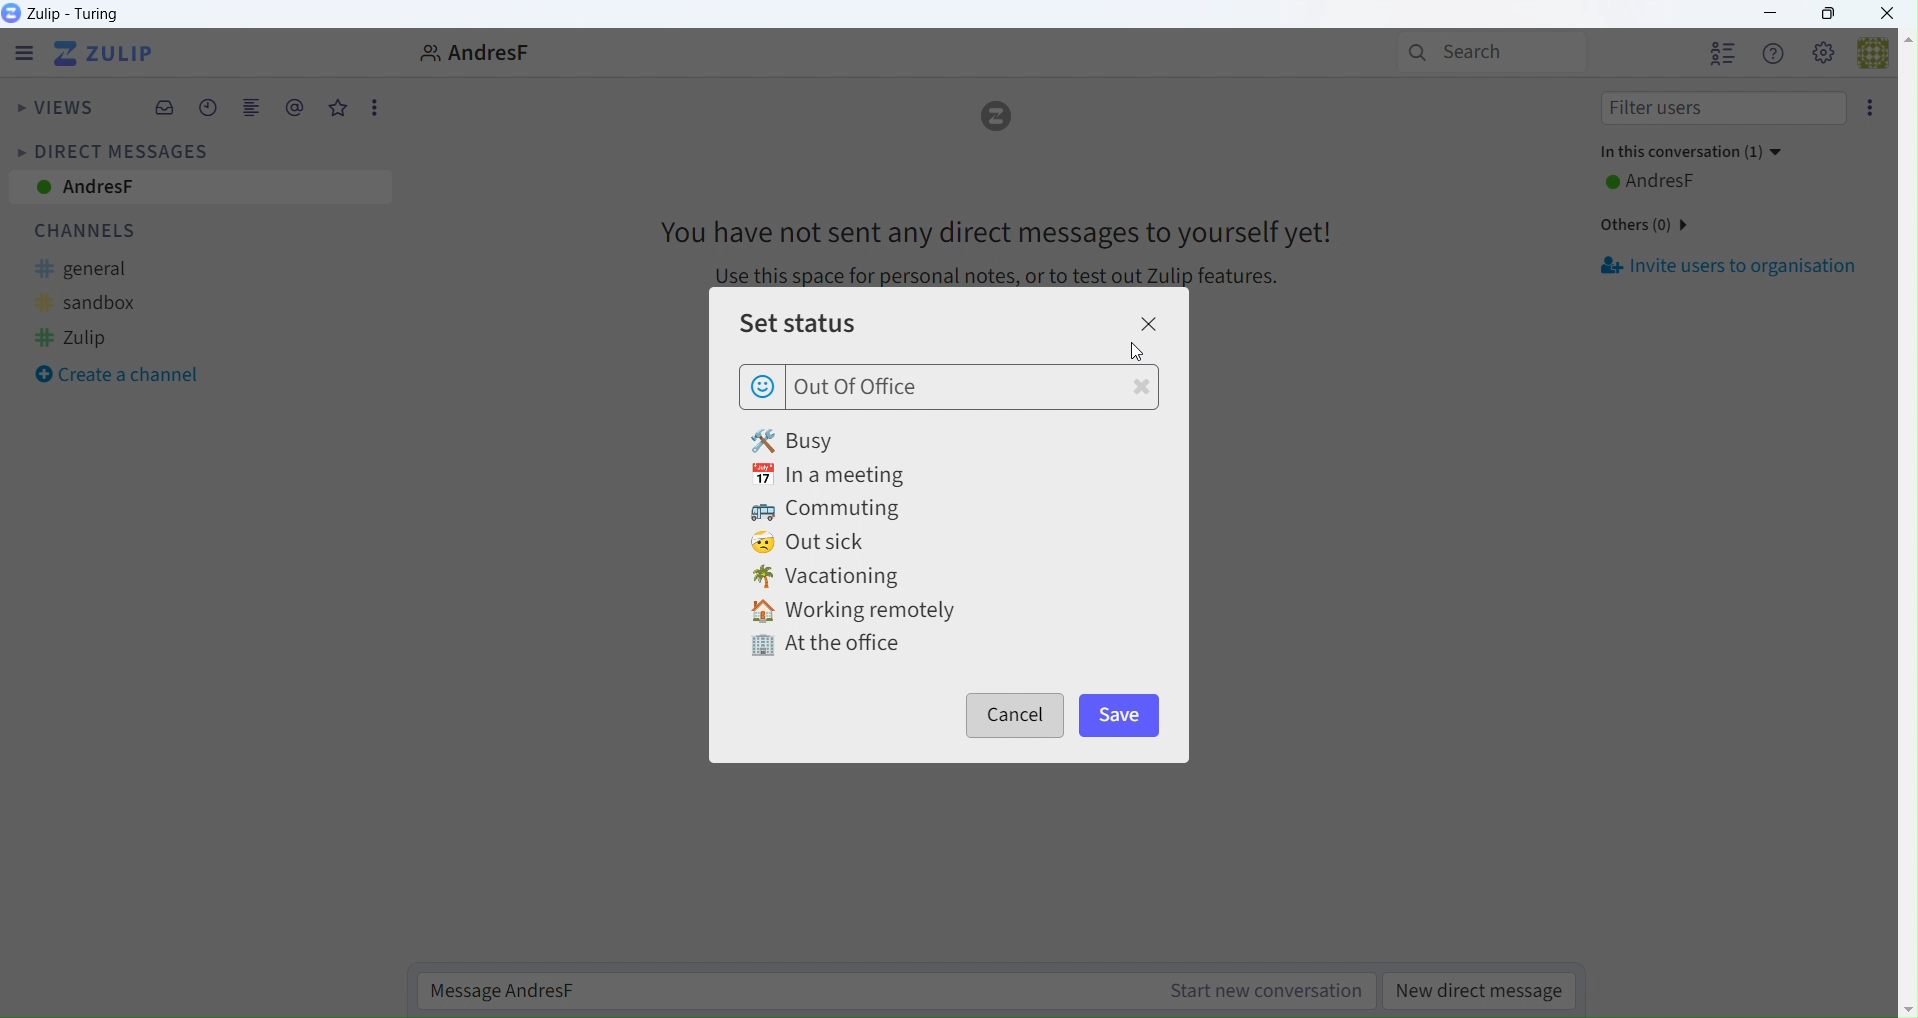 The width and height of the screenshot is (1918, 1018). What do you see at coordinates (466, 52) in the screenshot?
I see `User` at bounding box center [466, 52].